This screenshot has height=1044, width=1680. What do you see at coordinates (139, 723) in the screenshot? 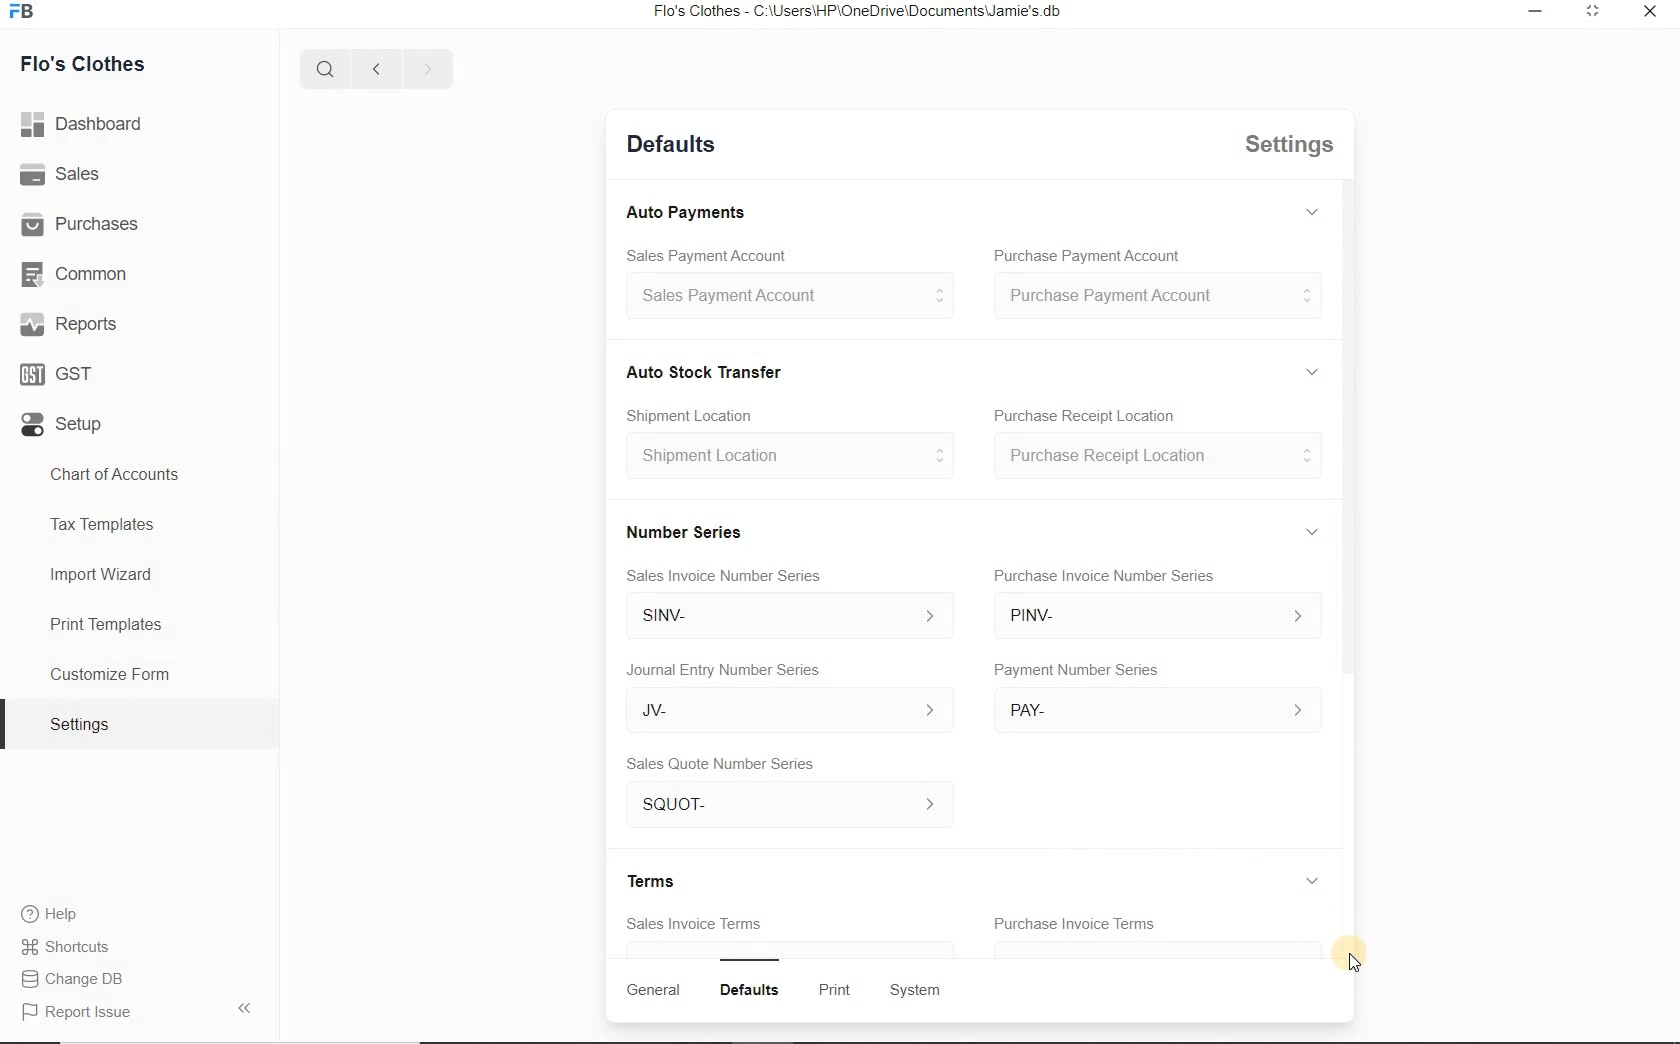
I see `Settings` at bounding box center [139, 723].